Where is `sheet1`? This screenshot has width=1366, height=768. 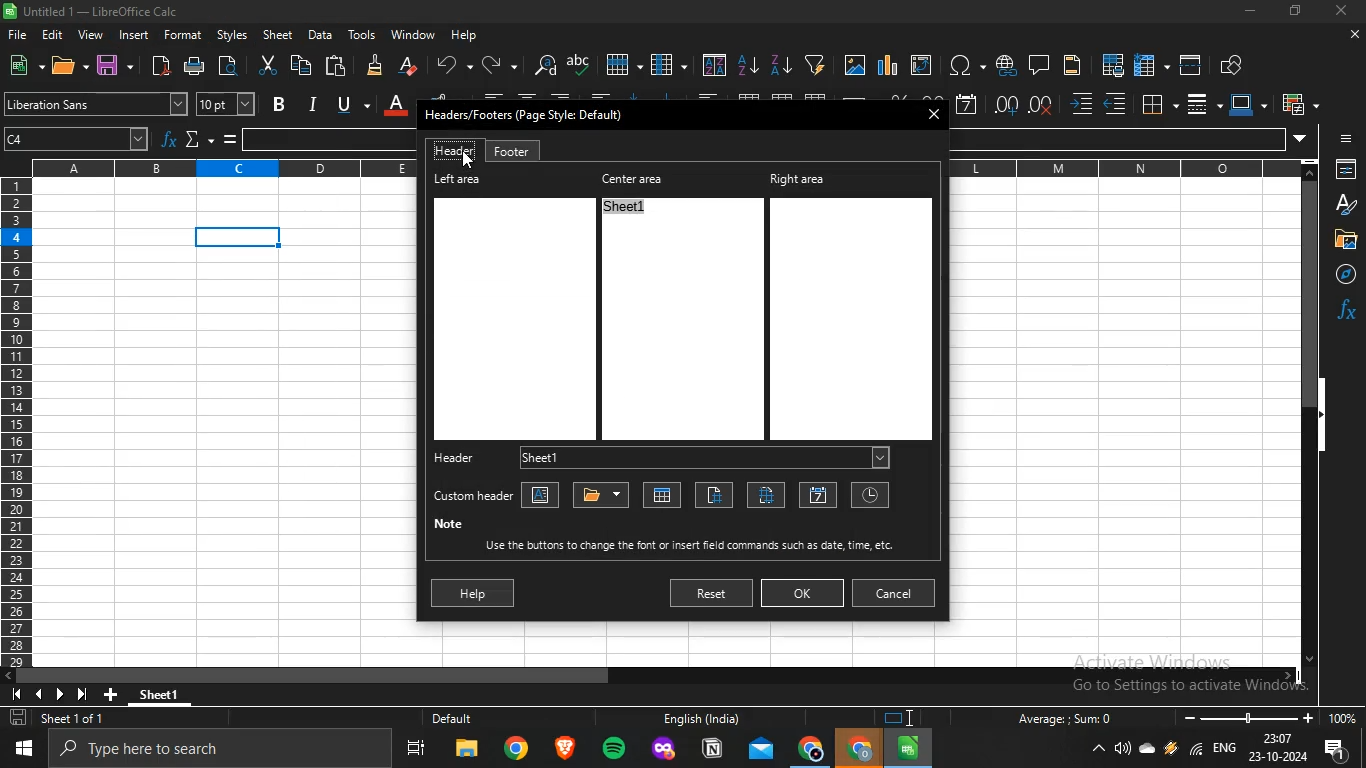 sheet1 is located at coordinates (703, 458).